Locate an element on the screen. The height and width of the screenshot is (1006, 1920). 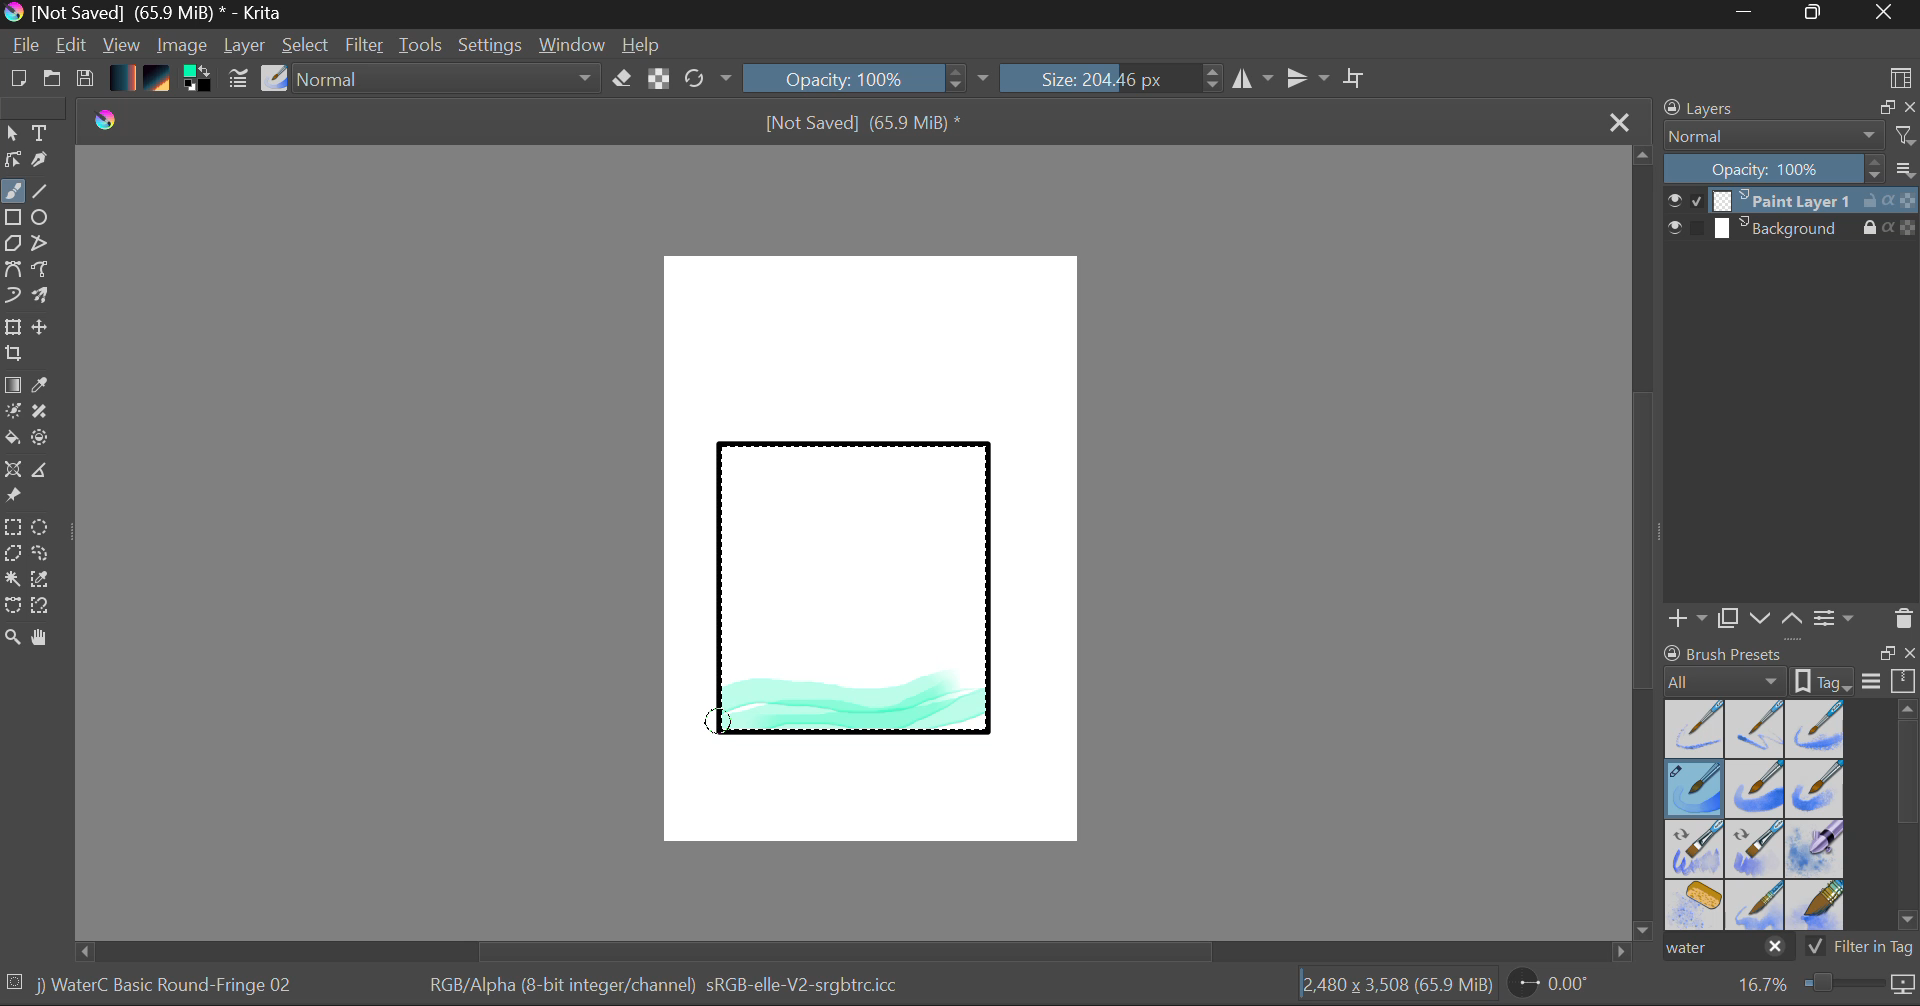
New is located at coordinates (17, 81).